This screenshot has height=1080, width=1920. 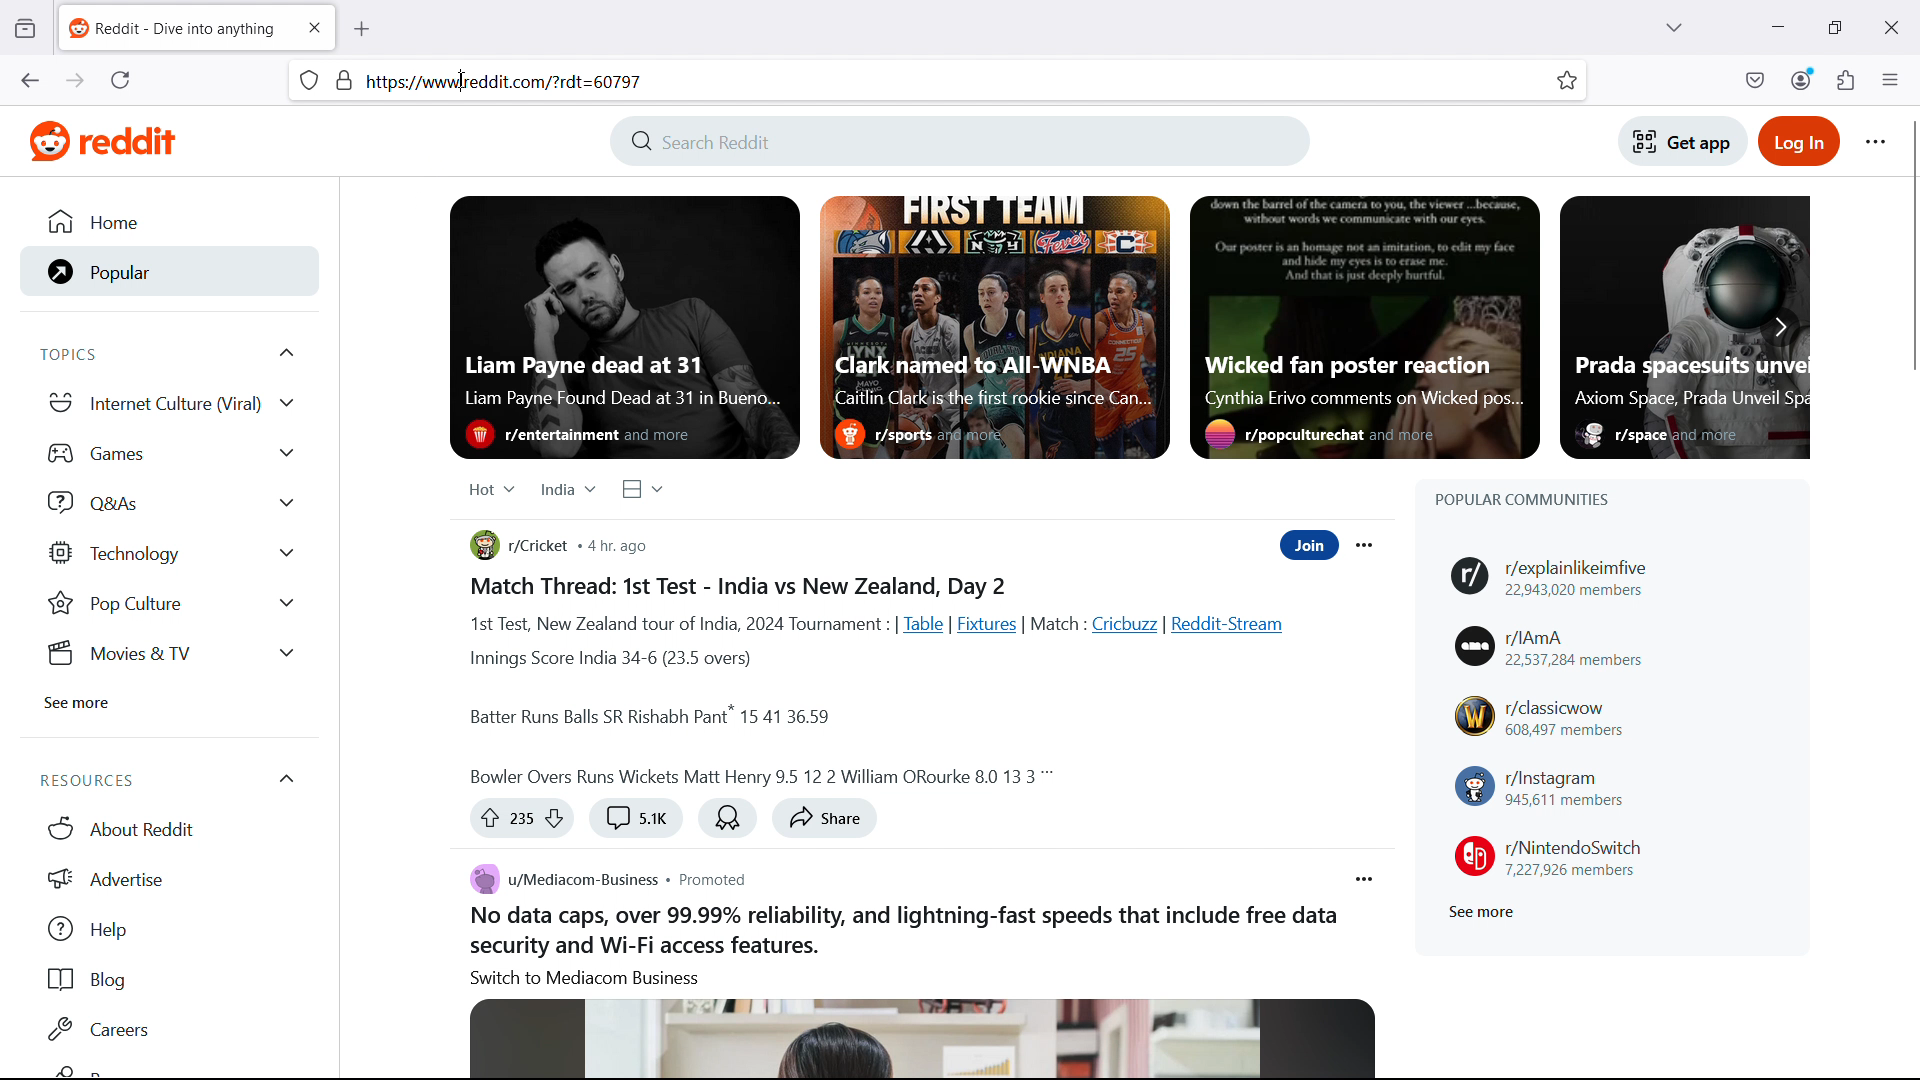 I want to click on u/mediacom-business community, so click(x=558, y=880).